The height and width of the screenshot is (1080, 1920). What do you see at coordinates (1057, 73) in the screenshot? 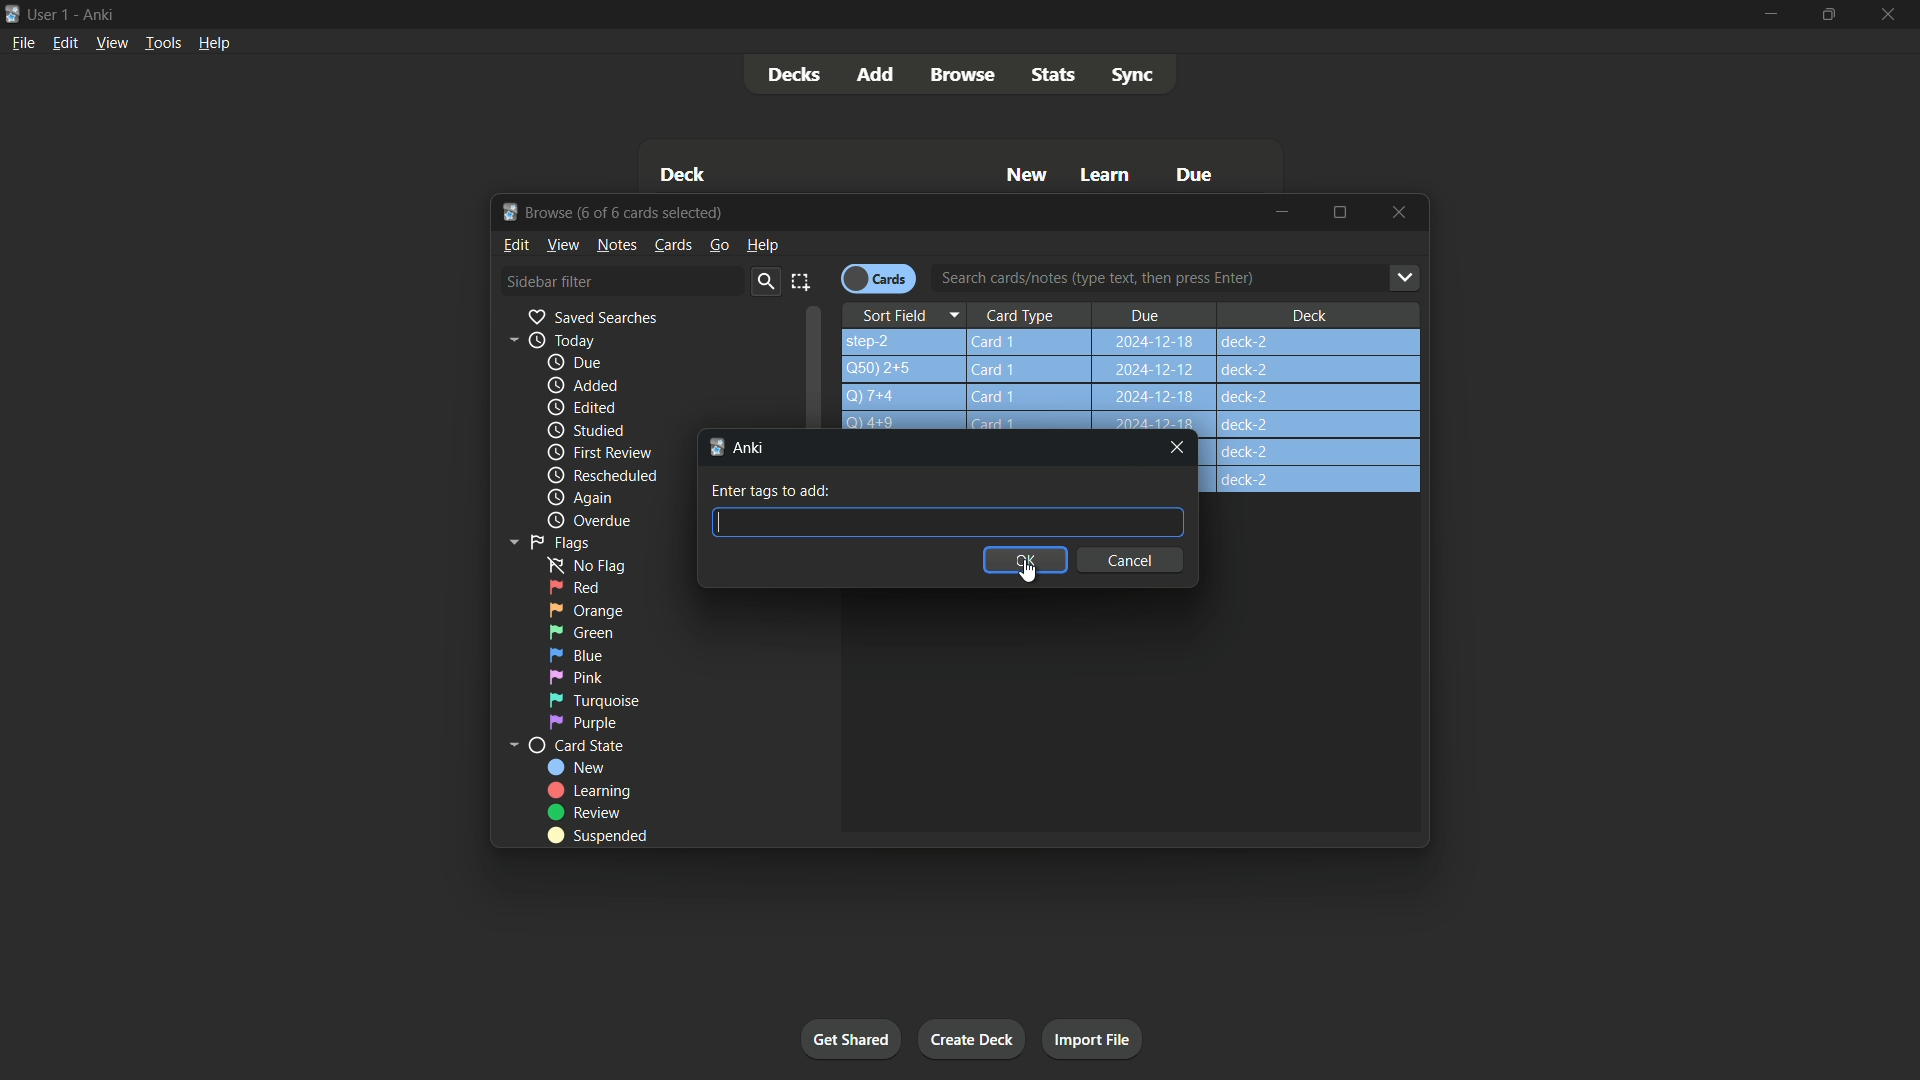
I see `stats` at bounding box center [1057, 73].